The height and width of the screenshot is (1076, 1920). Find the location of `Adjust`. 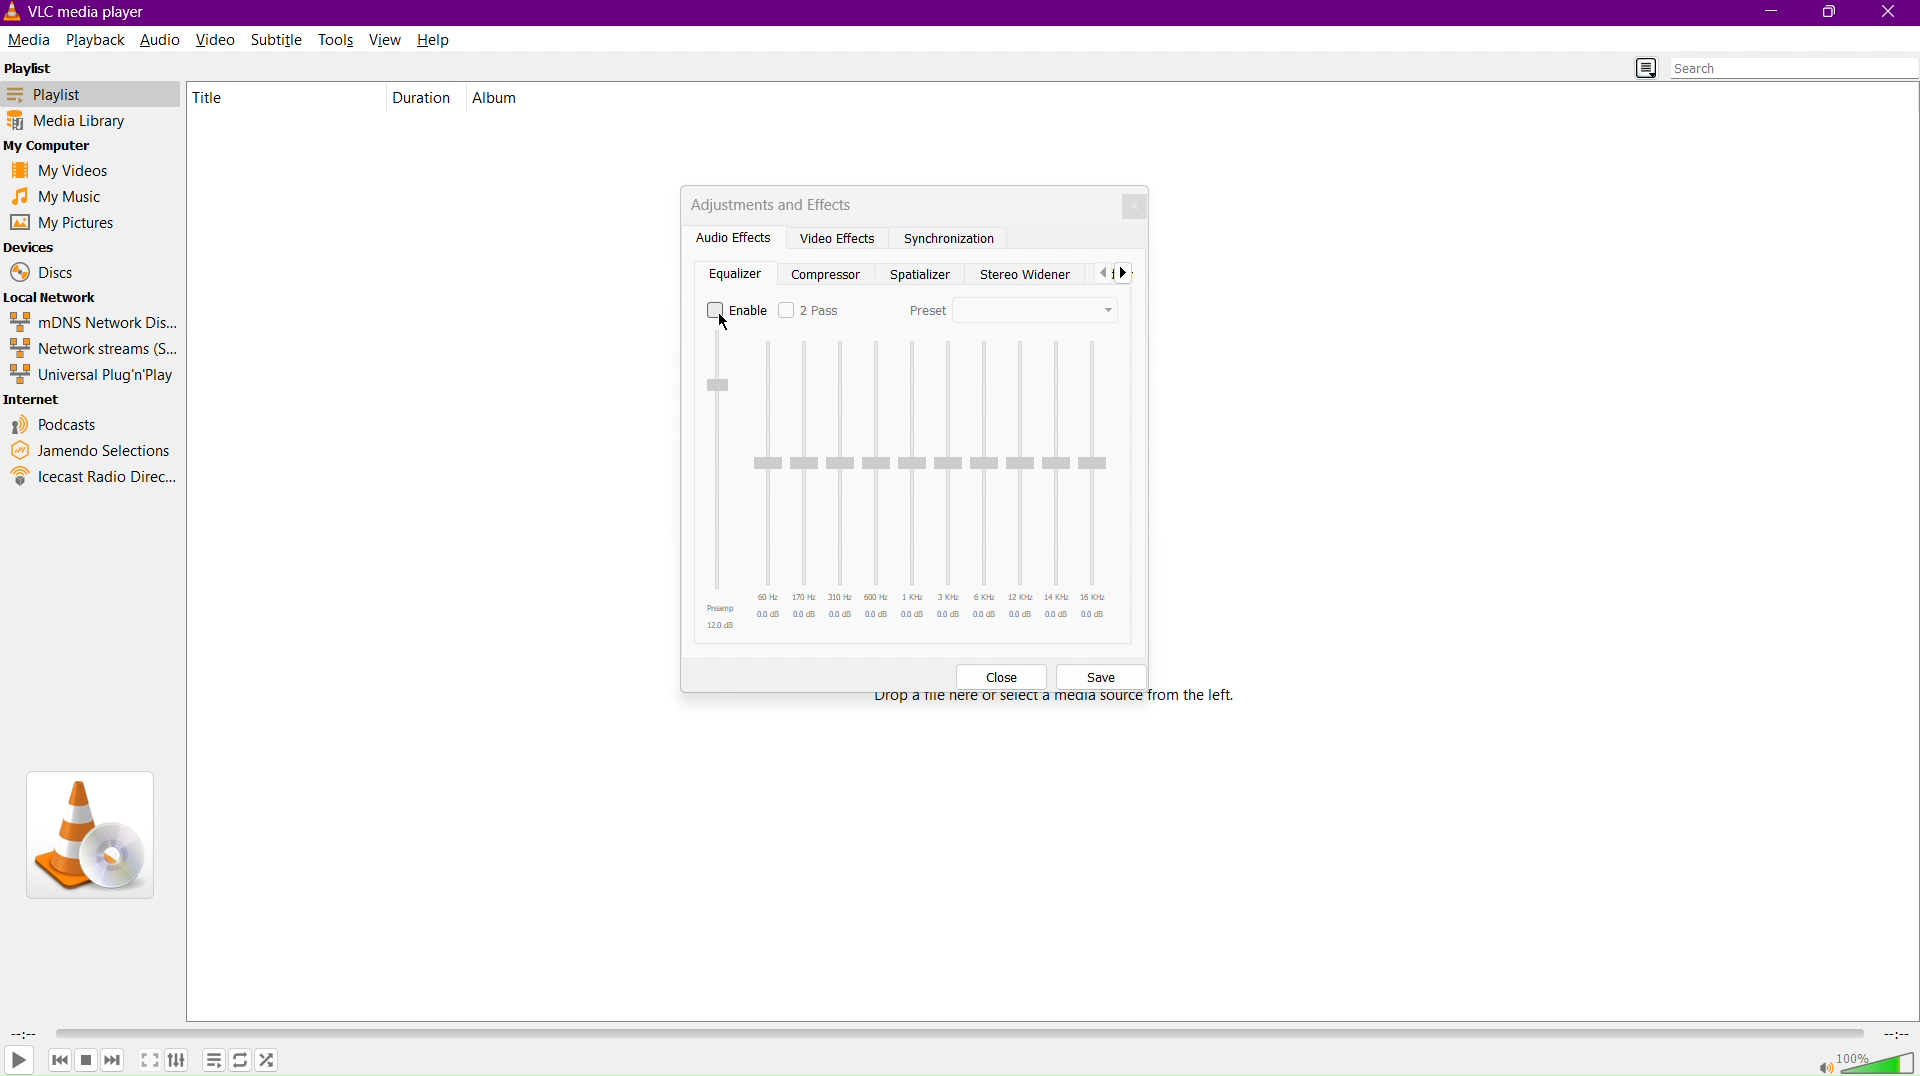

Adjust is located at coordinates (179, 1058).